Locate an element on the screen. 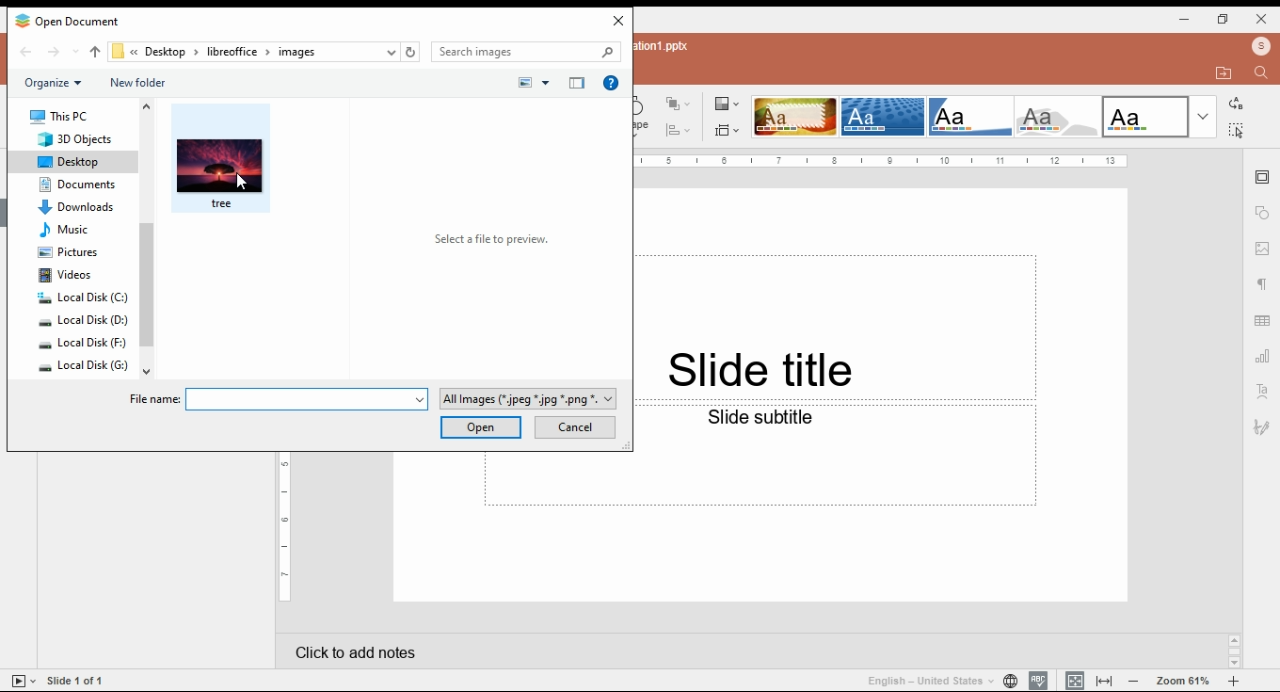 The height and width of the screenshot is (692, 1280). videos is located at coordinates (74, 274).